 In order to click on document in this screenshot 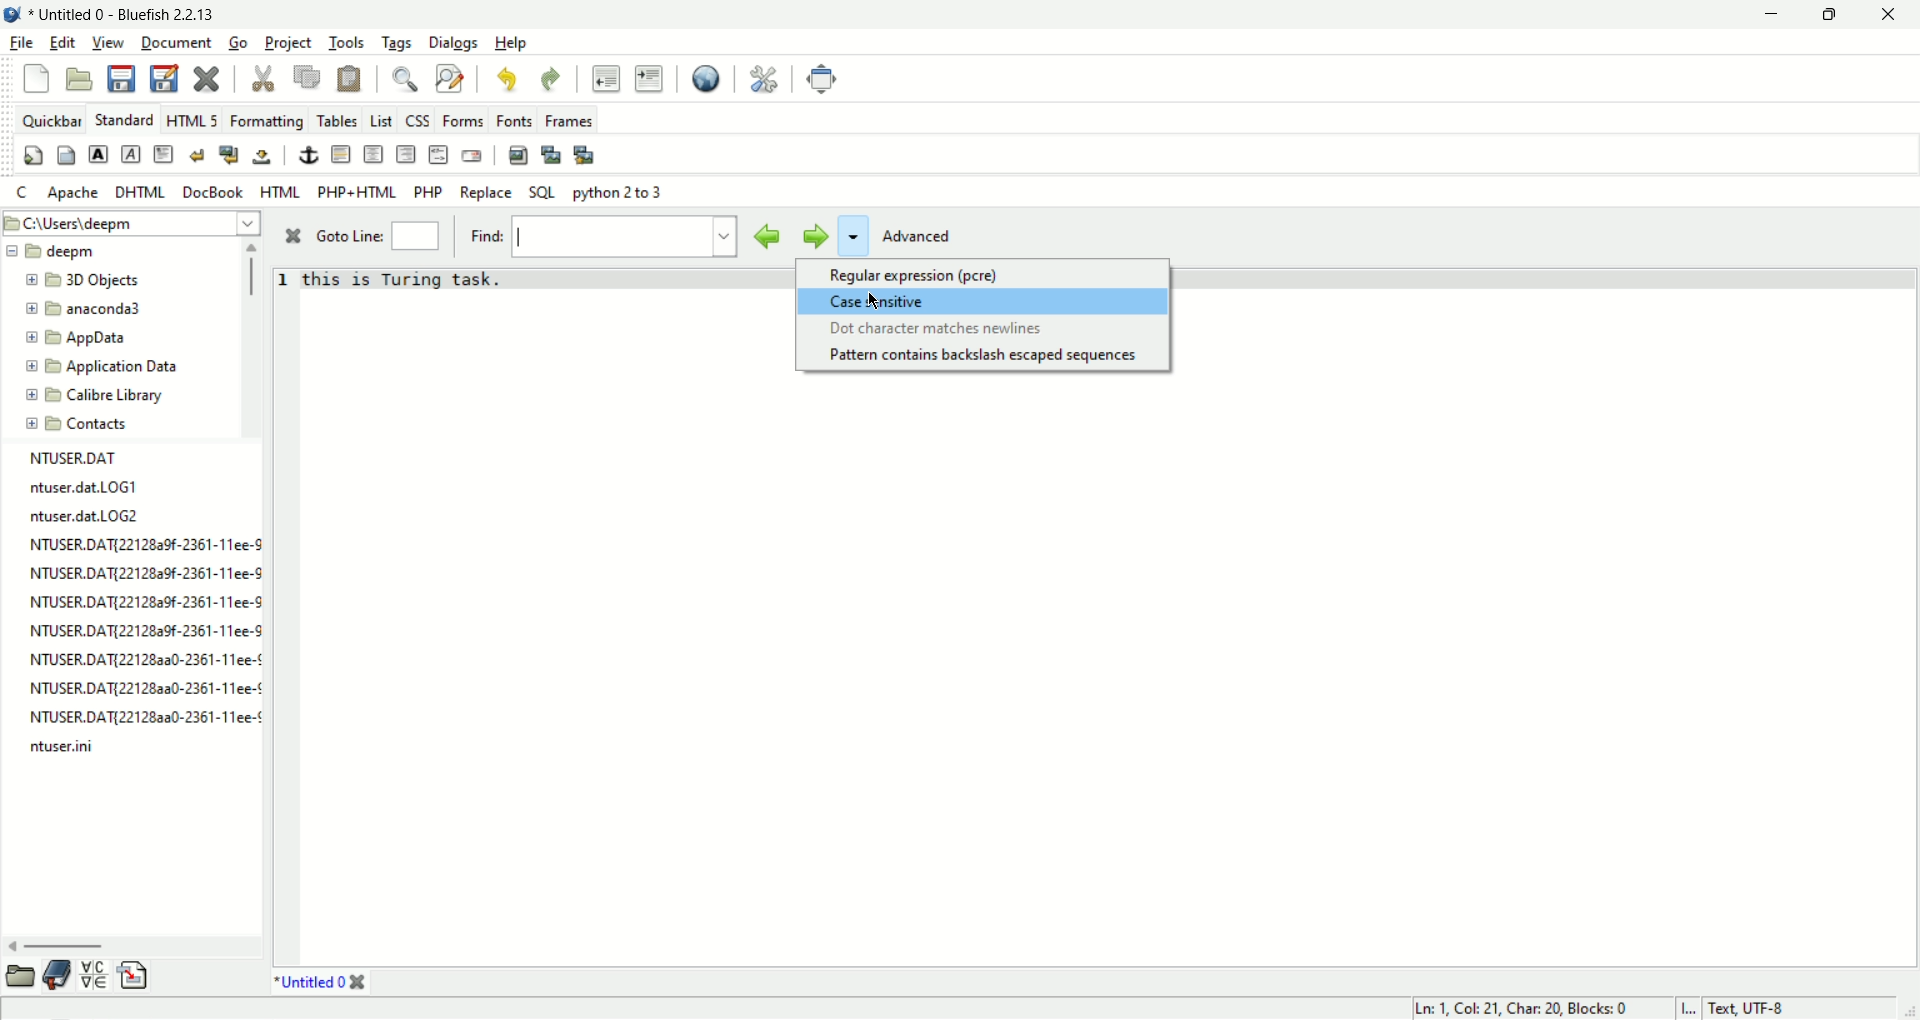, I will do `click(176, 41)`.